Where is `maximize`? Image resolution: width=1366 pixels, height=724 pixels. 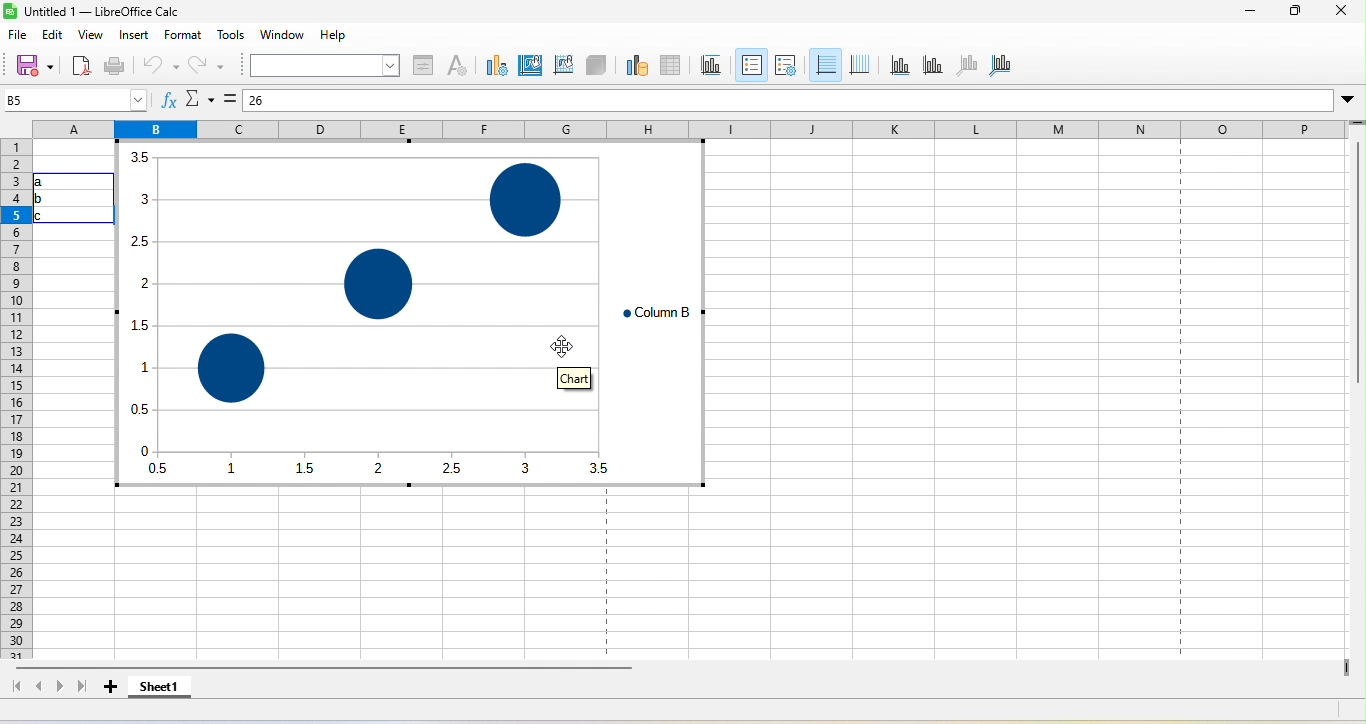
maximize is located at coordinates (1297, 13).